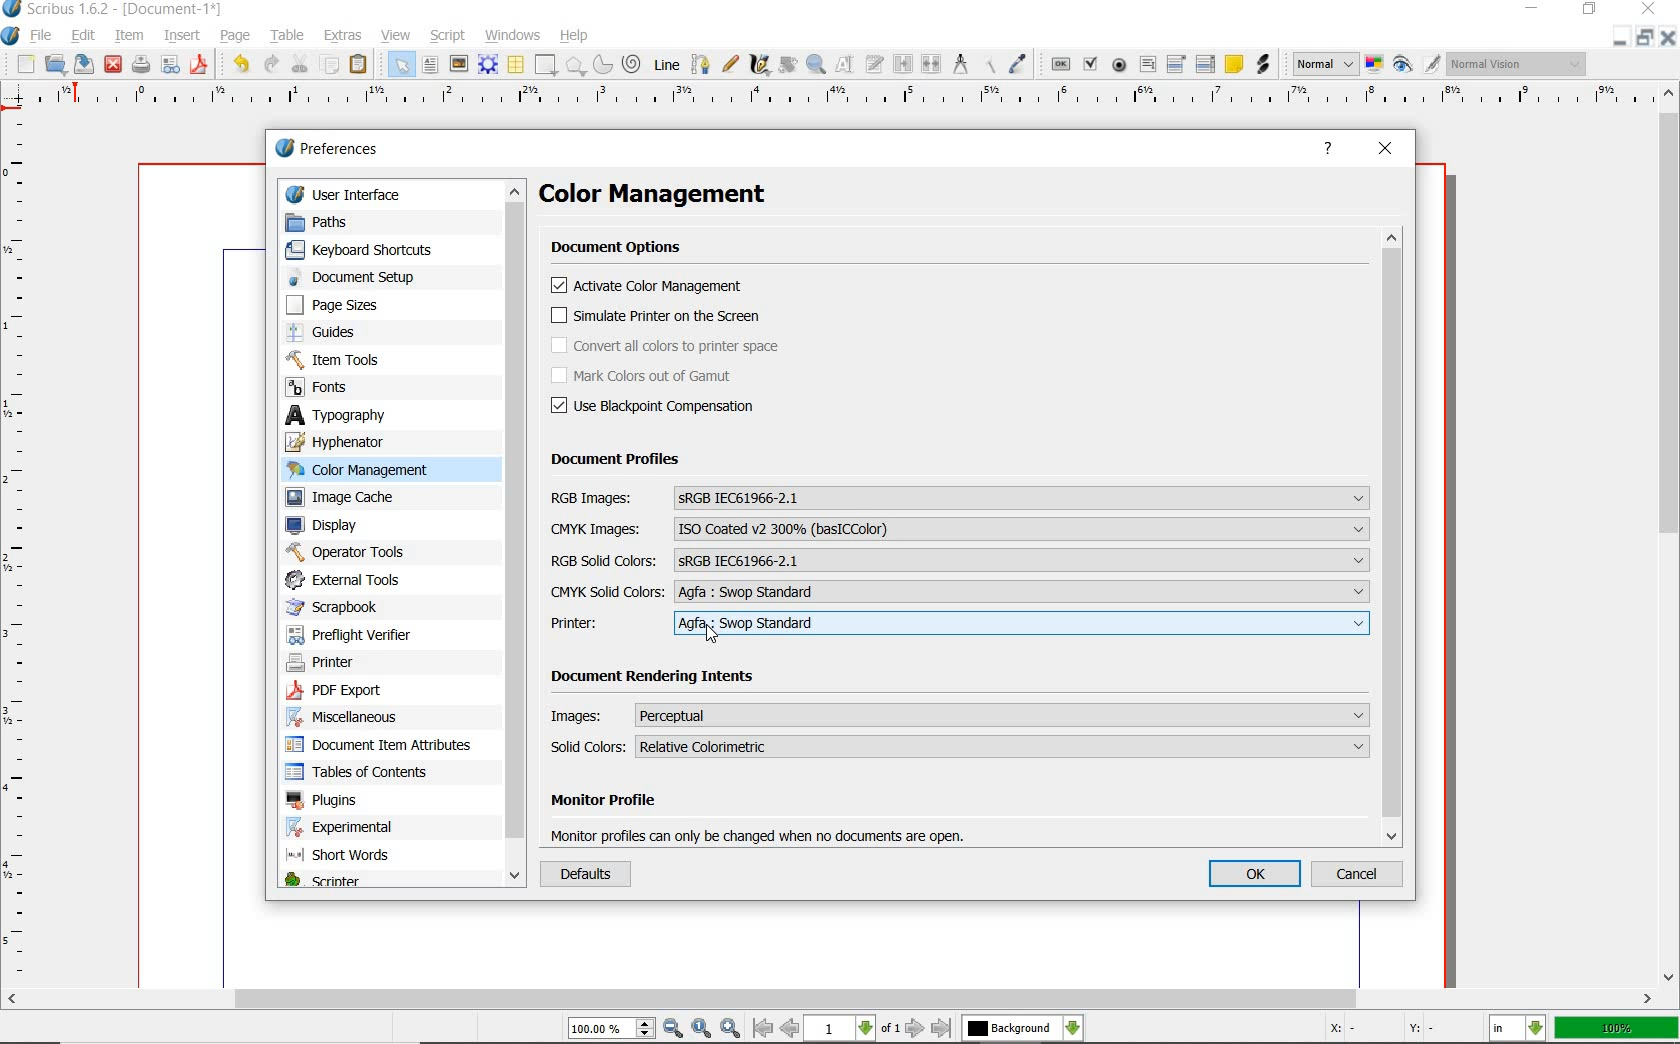 This screenshot has height=1044, width=1680. What do you see at coordinates (56, 66) in the screenshot?
I see `open` at bounding box center [56, 66].